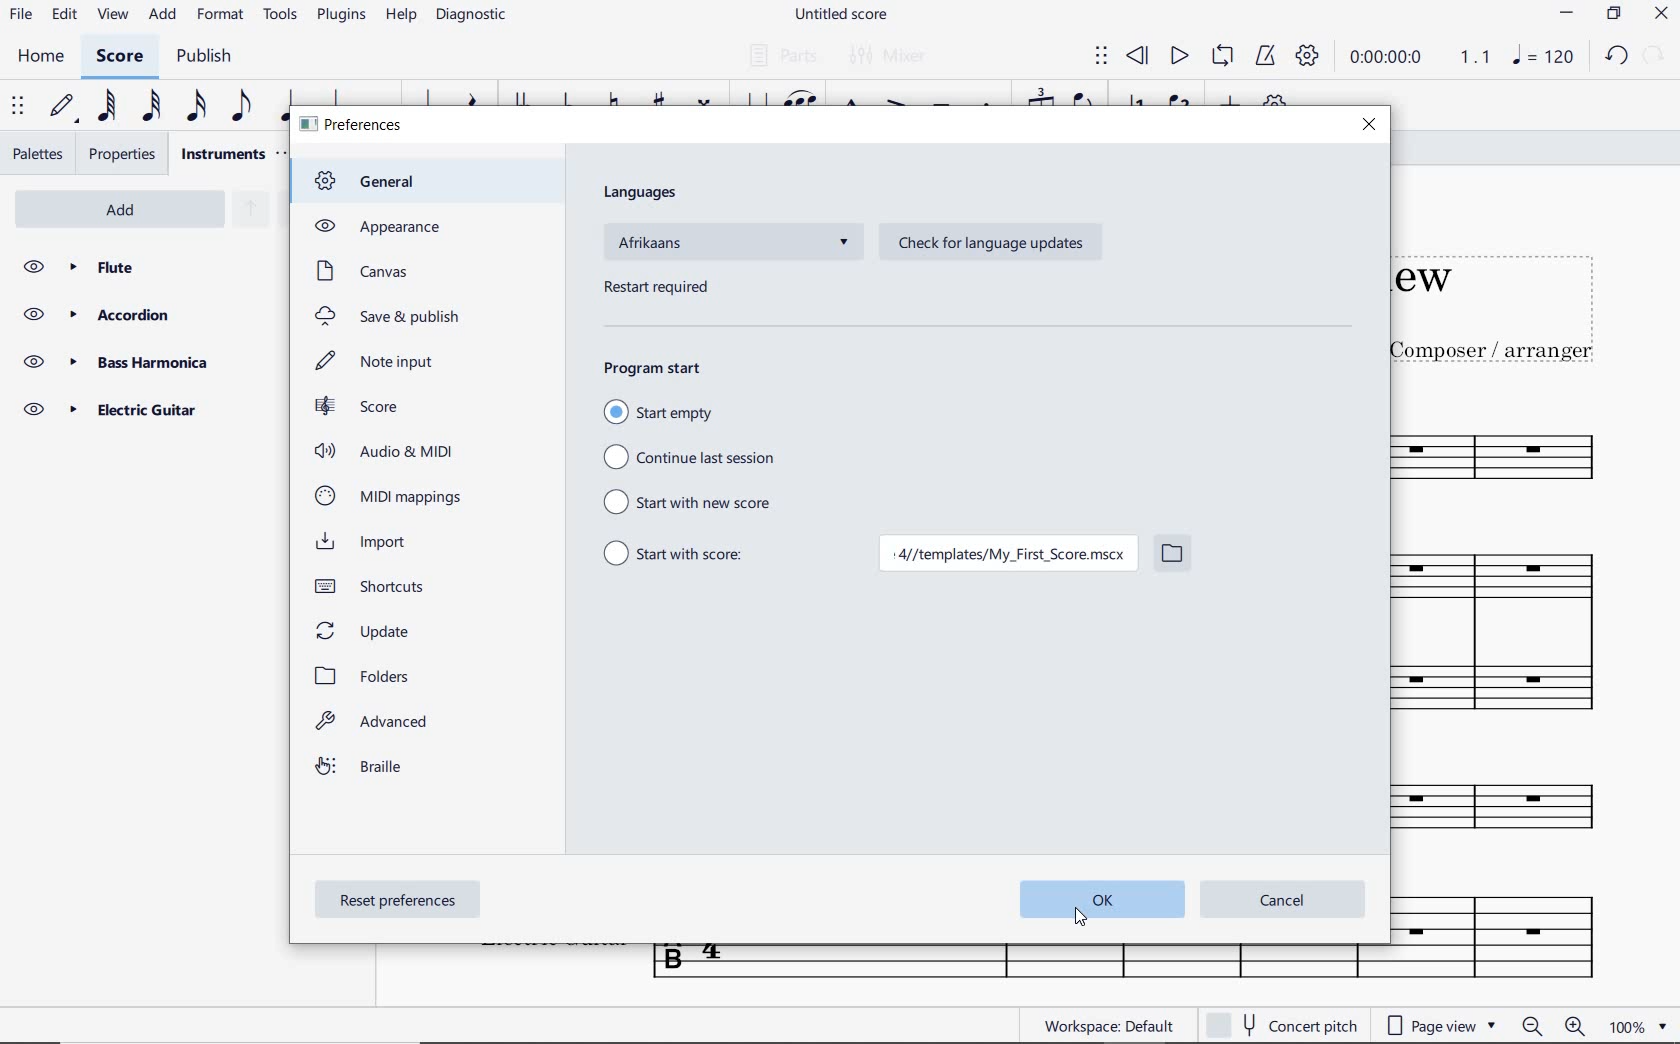  What do you see at coordinates (1544, 59) in the screenshot?
I see `NOTE` at bounding box center [1544, 59].